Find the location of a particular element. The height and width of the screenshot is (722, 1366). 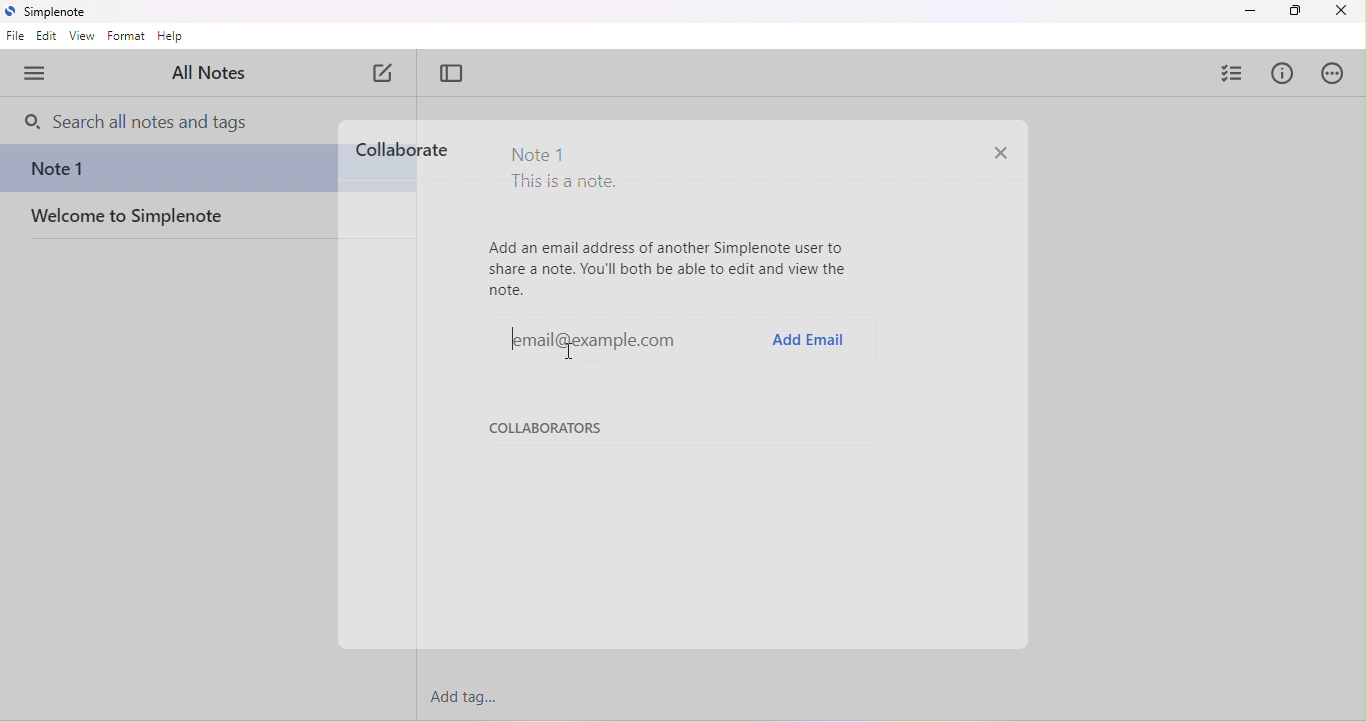

welcome to simplenote is located at coordinates (172, 223).